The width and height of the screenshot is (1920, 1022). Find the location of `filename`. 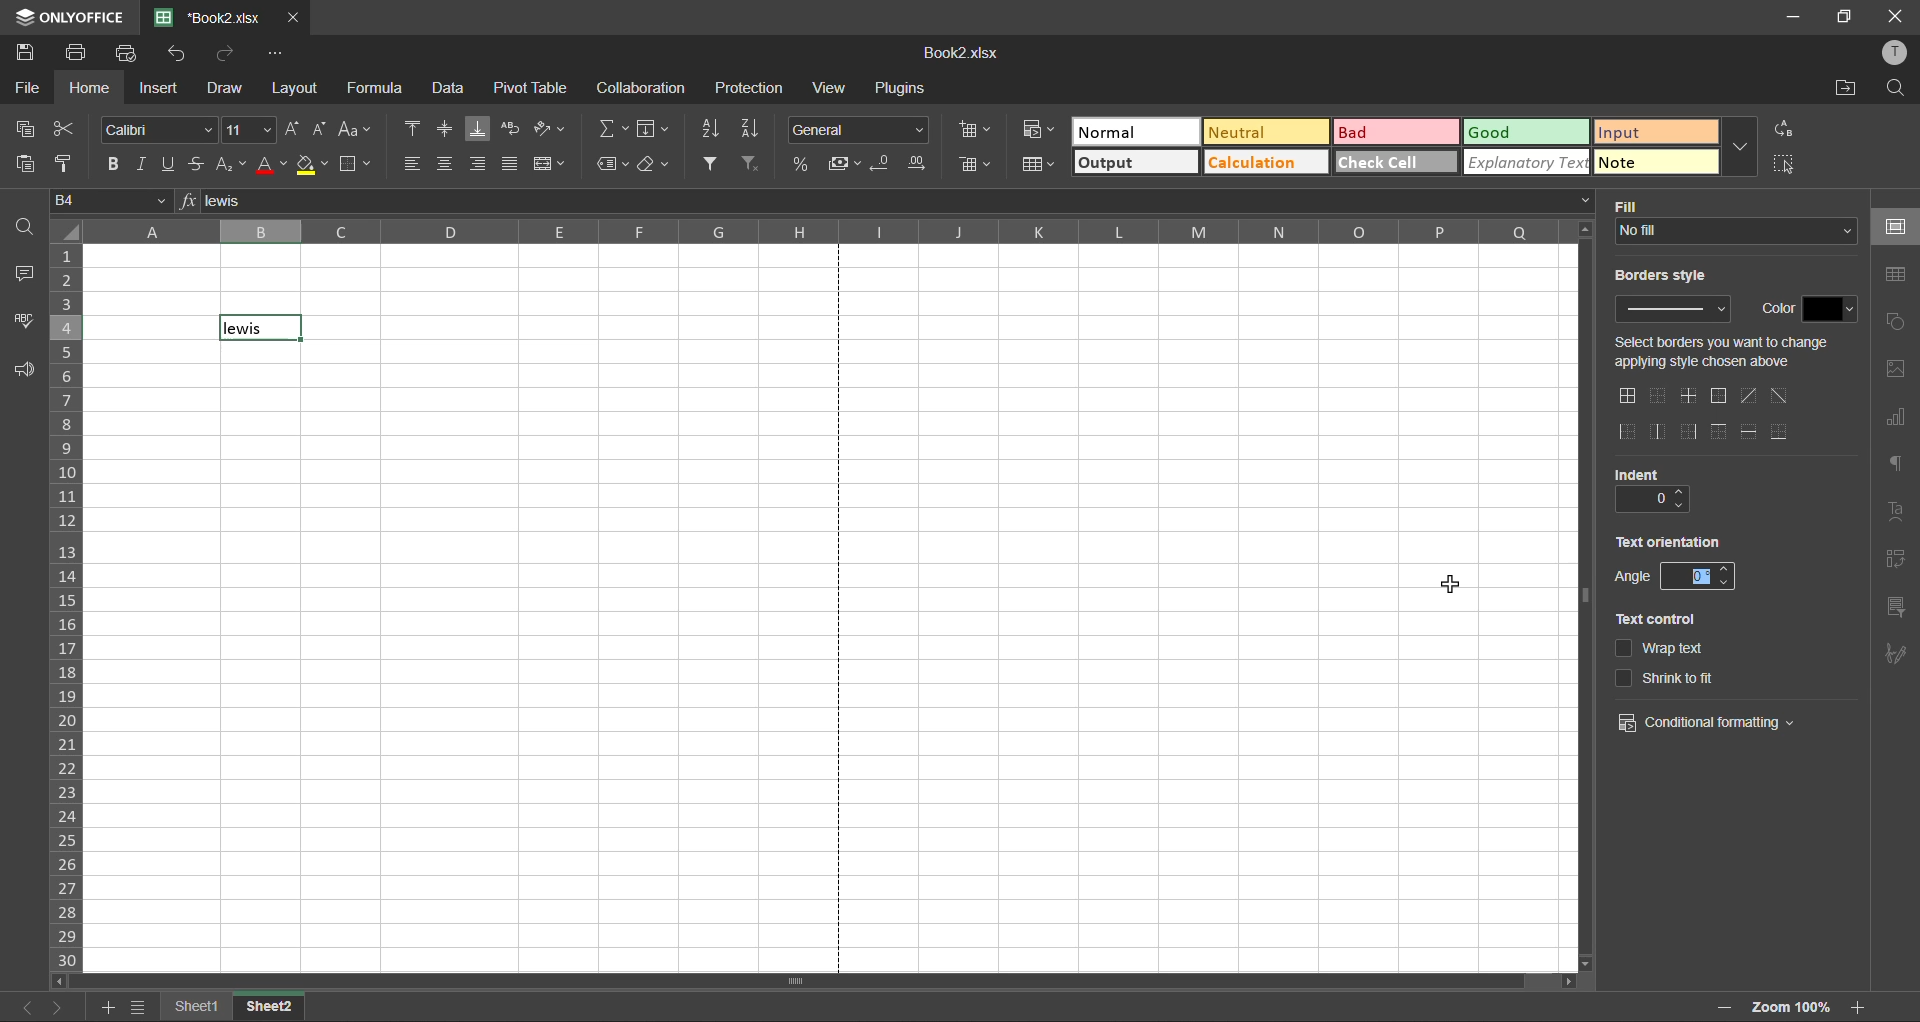

filename is located at coordinates (970, 51).